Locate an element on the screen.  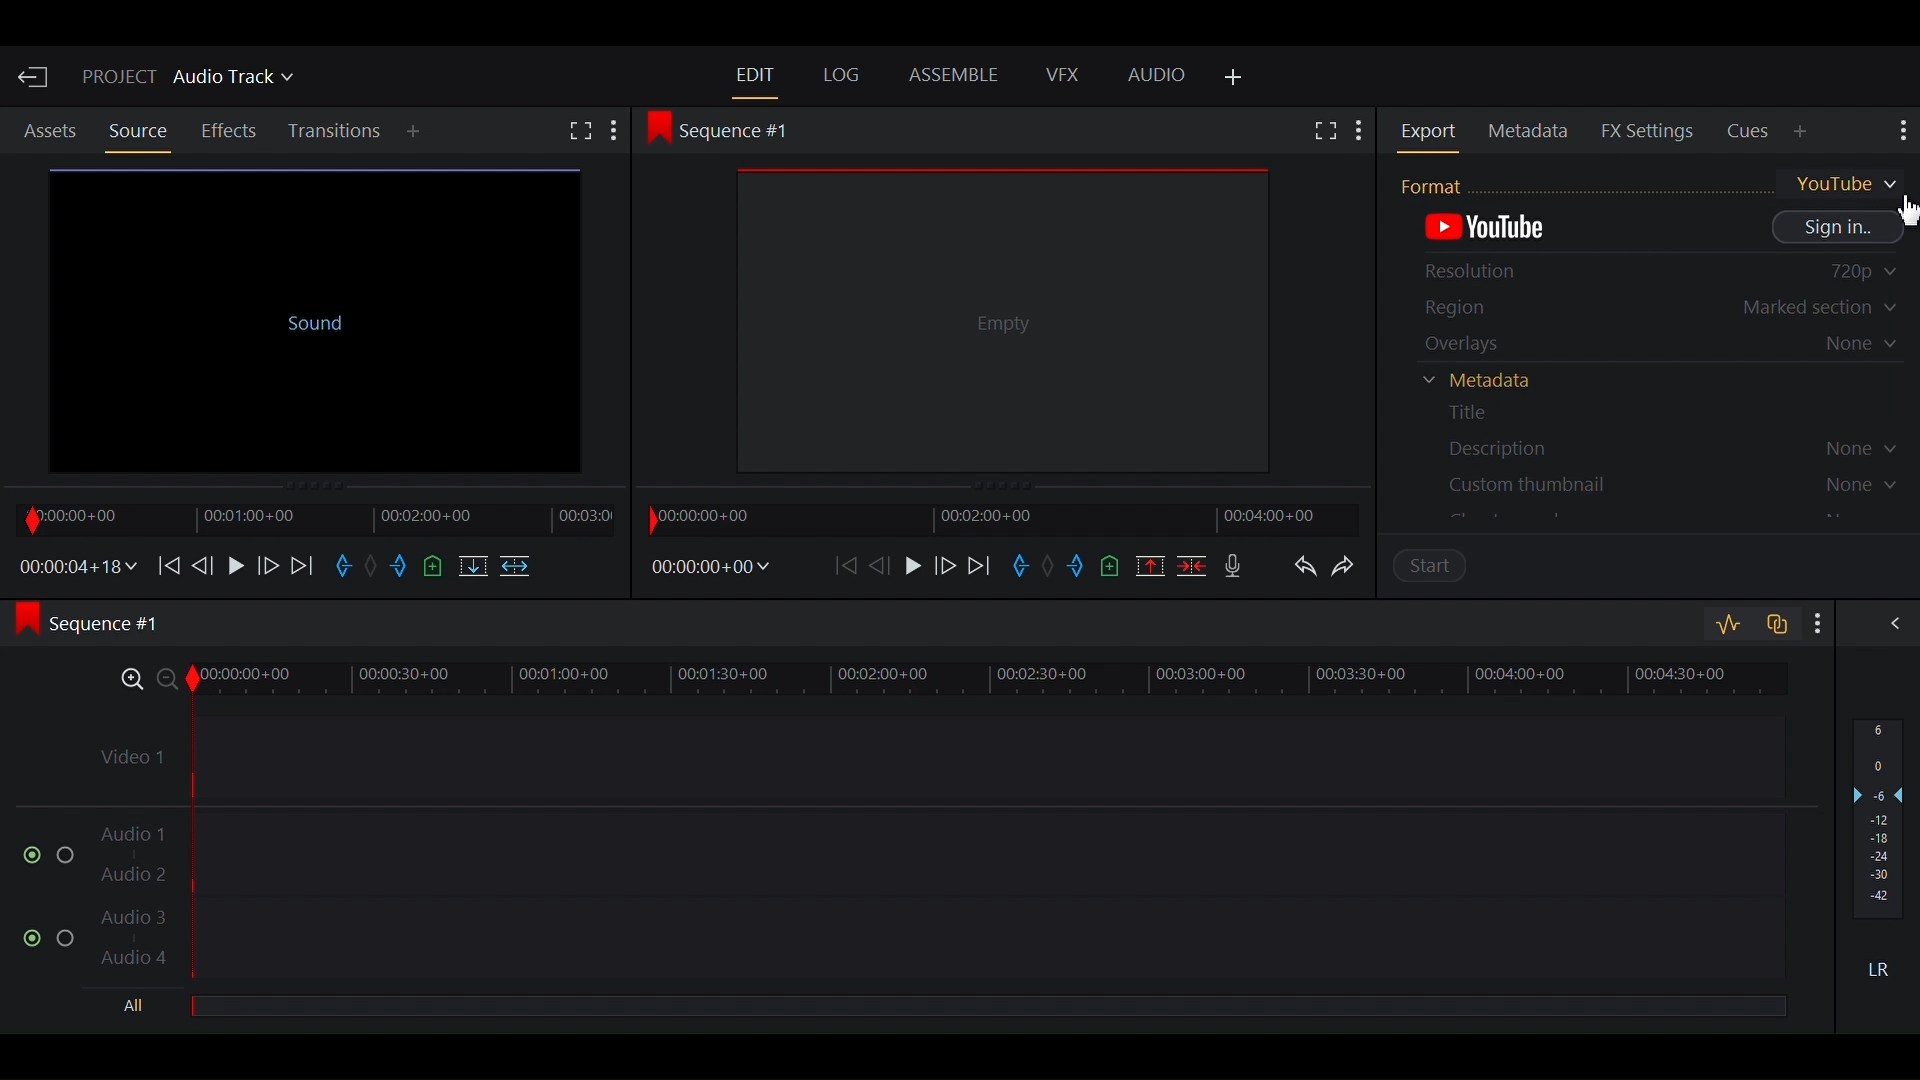
Description is located at coordinates (1657, 446).